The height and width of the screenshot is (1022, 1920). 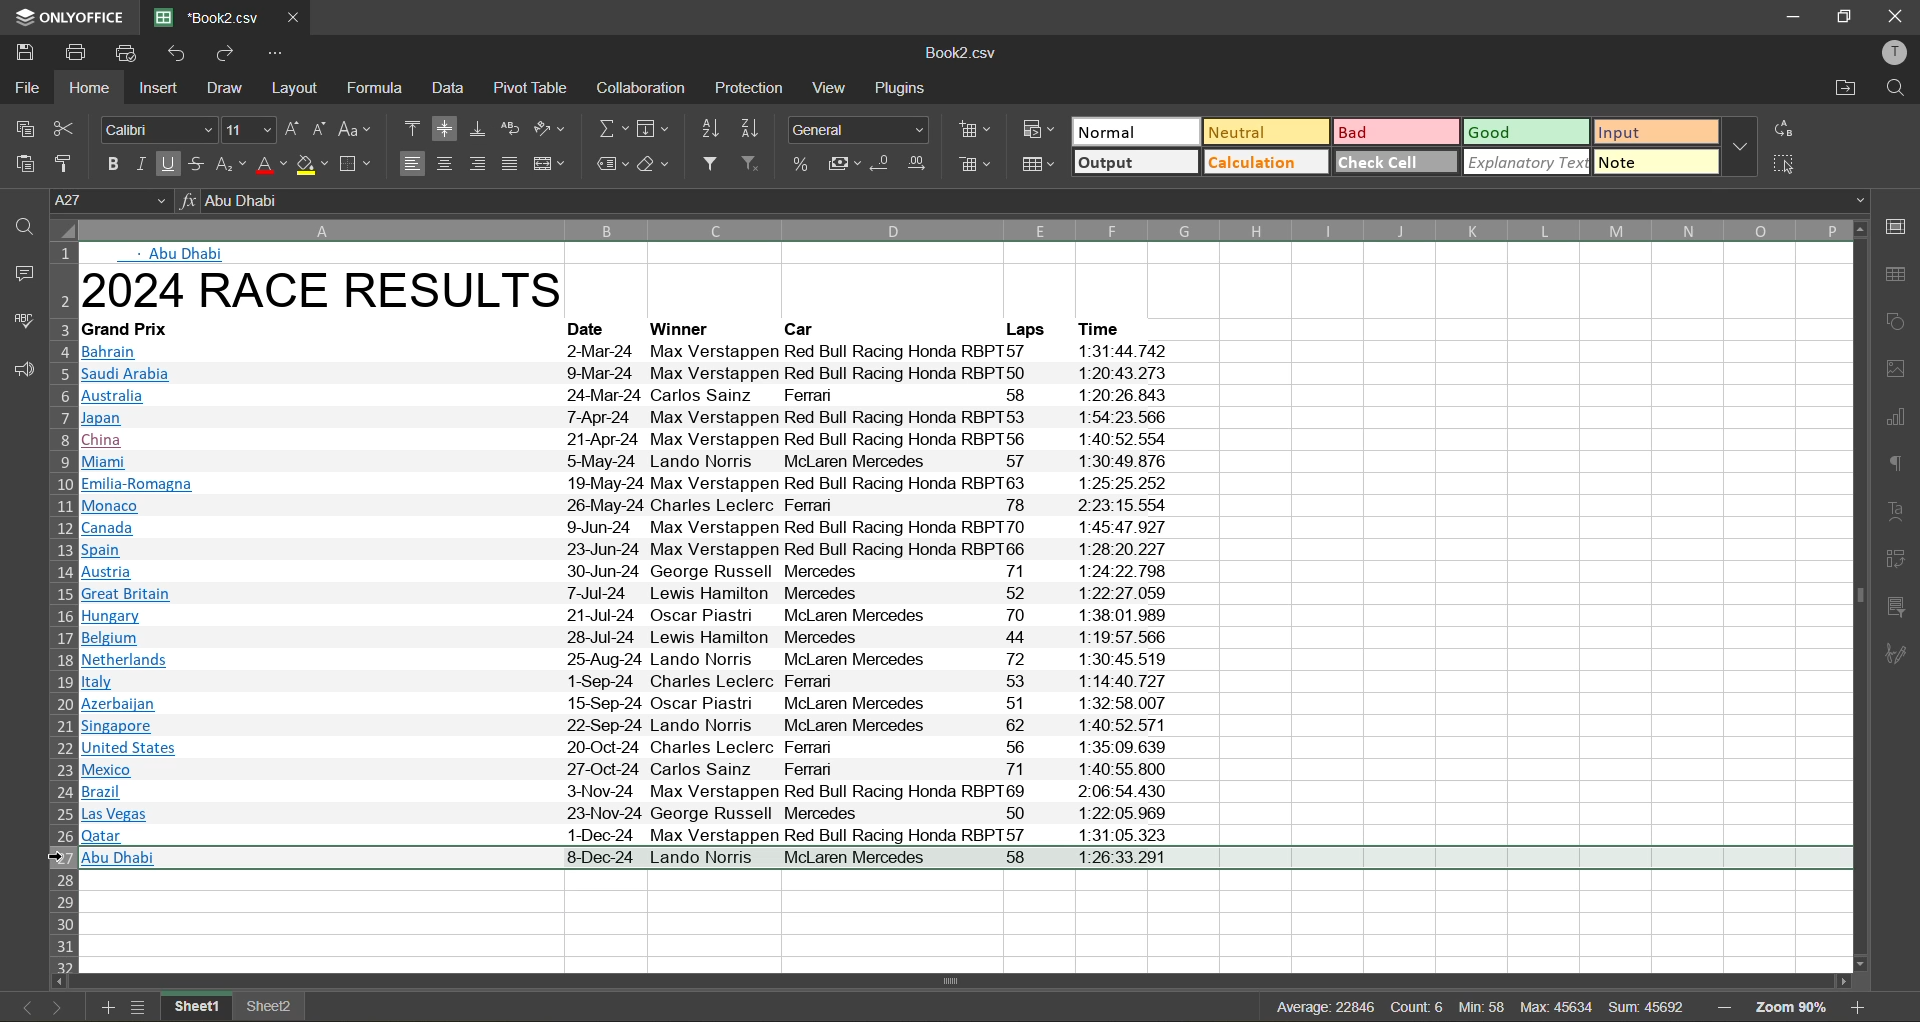 What do you see at coordinates (24, 163) in the screenshot?
I see `paste` at bounding box center [24, 163].